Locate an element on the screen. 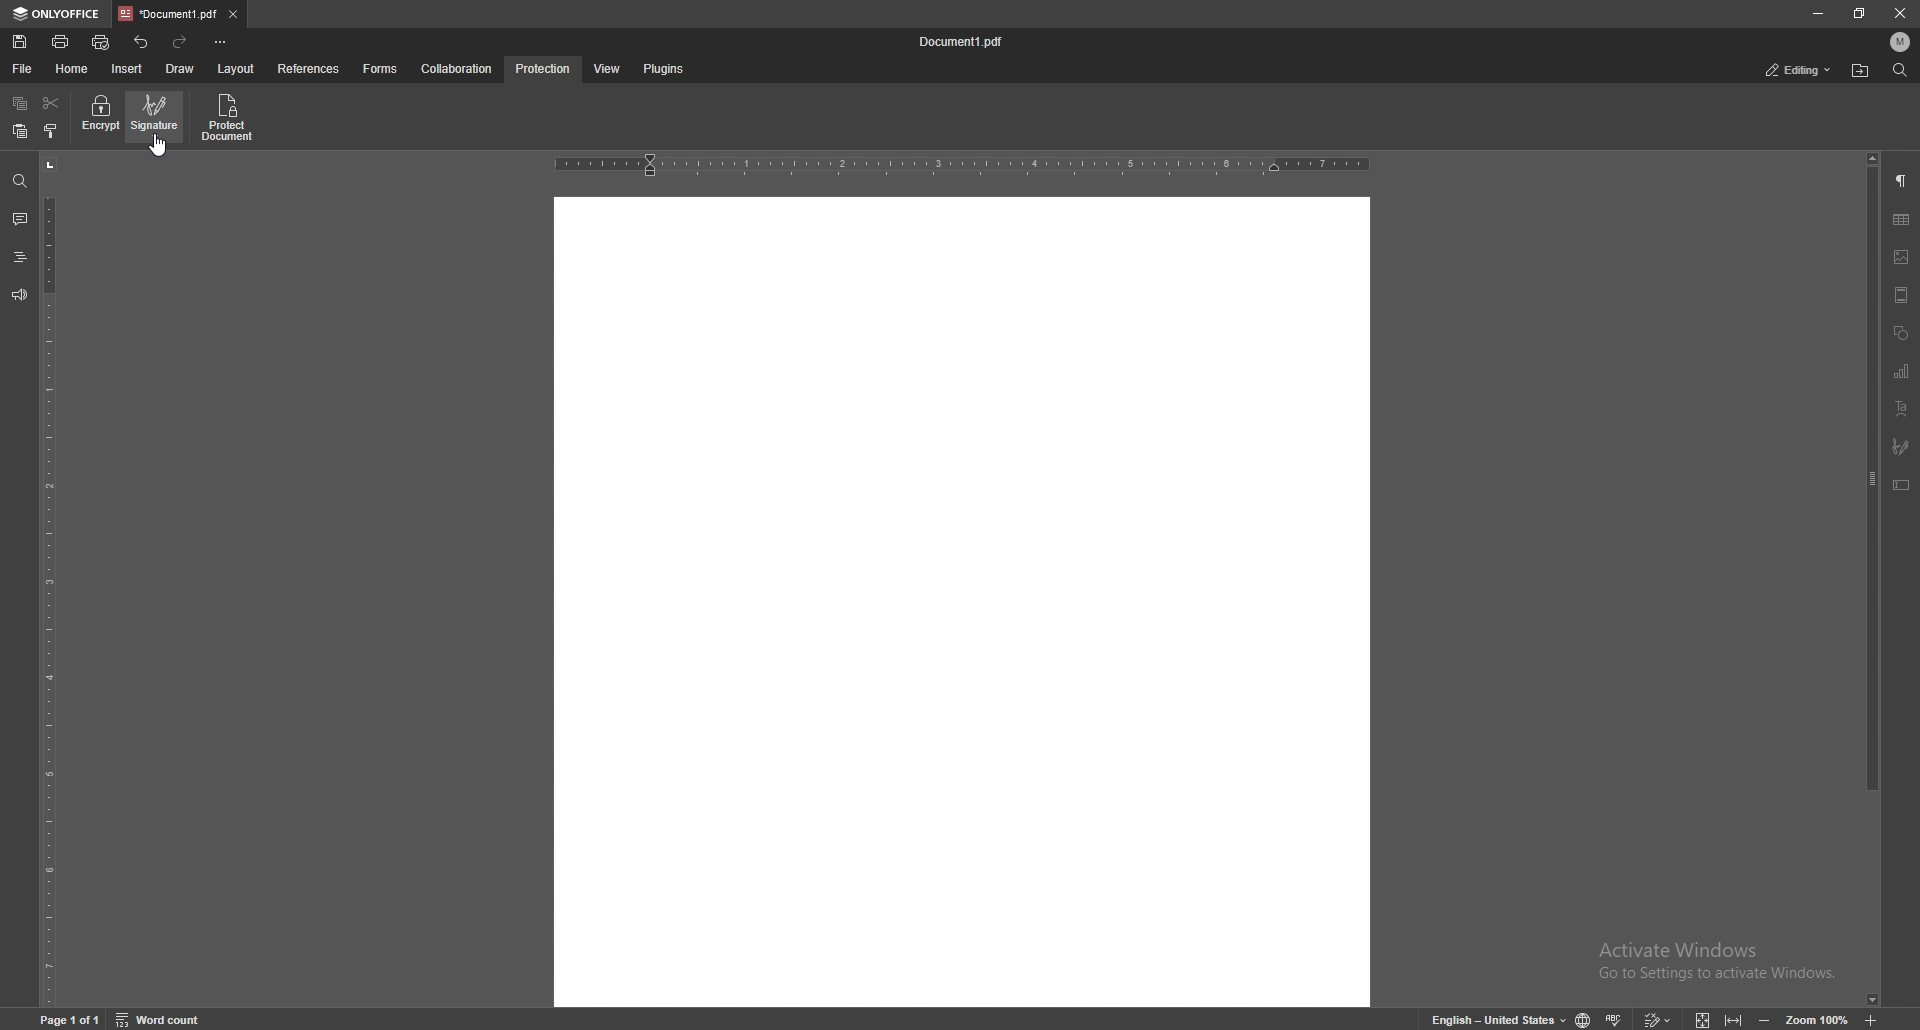 This screenshot has width=1920, height=1030. comment is located at coordinates (17, 219).